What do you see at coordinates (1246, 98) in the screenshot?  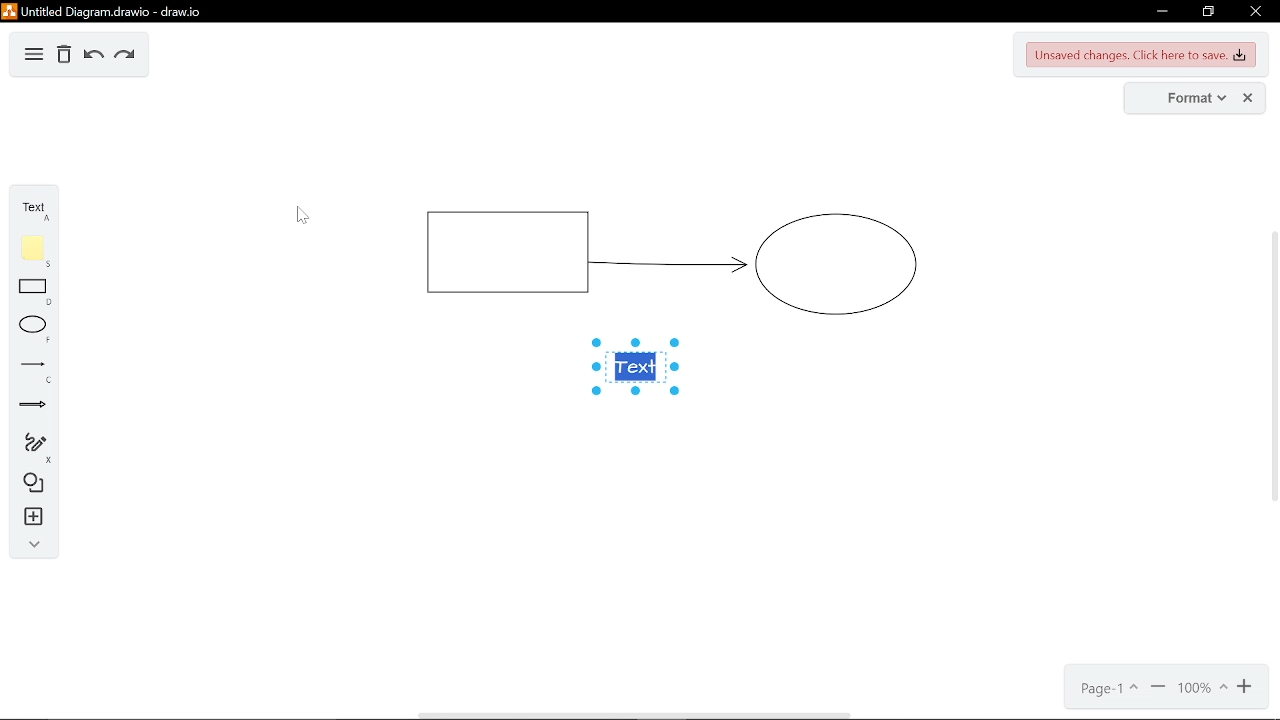 I see `close` at bounding box center [1246, 98].